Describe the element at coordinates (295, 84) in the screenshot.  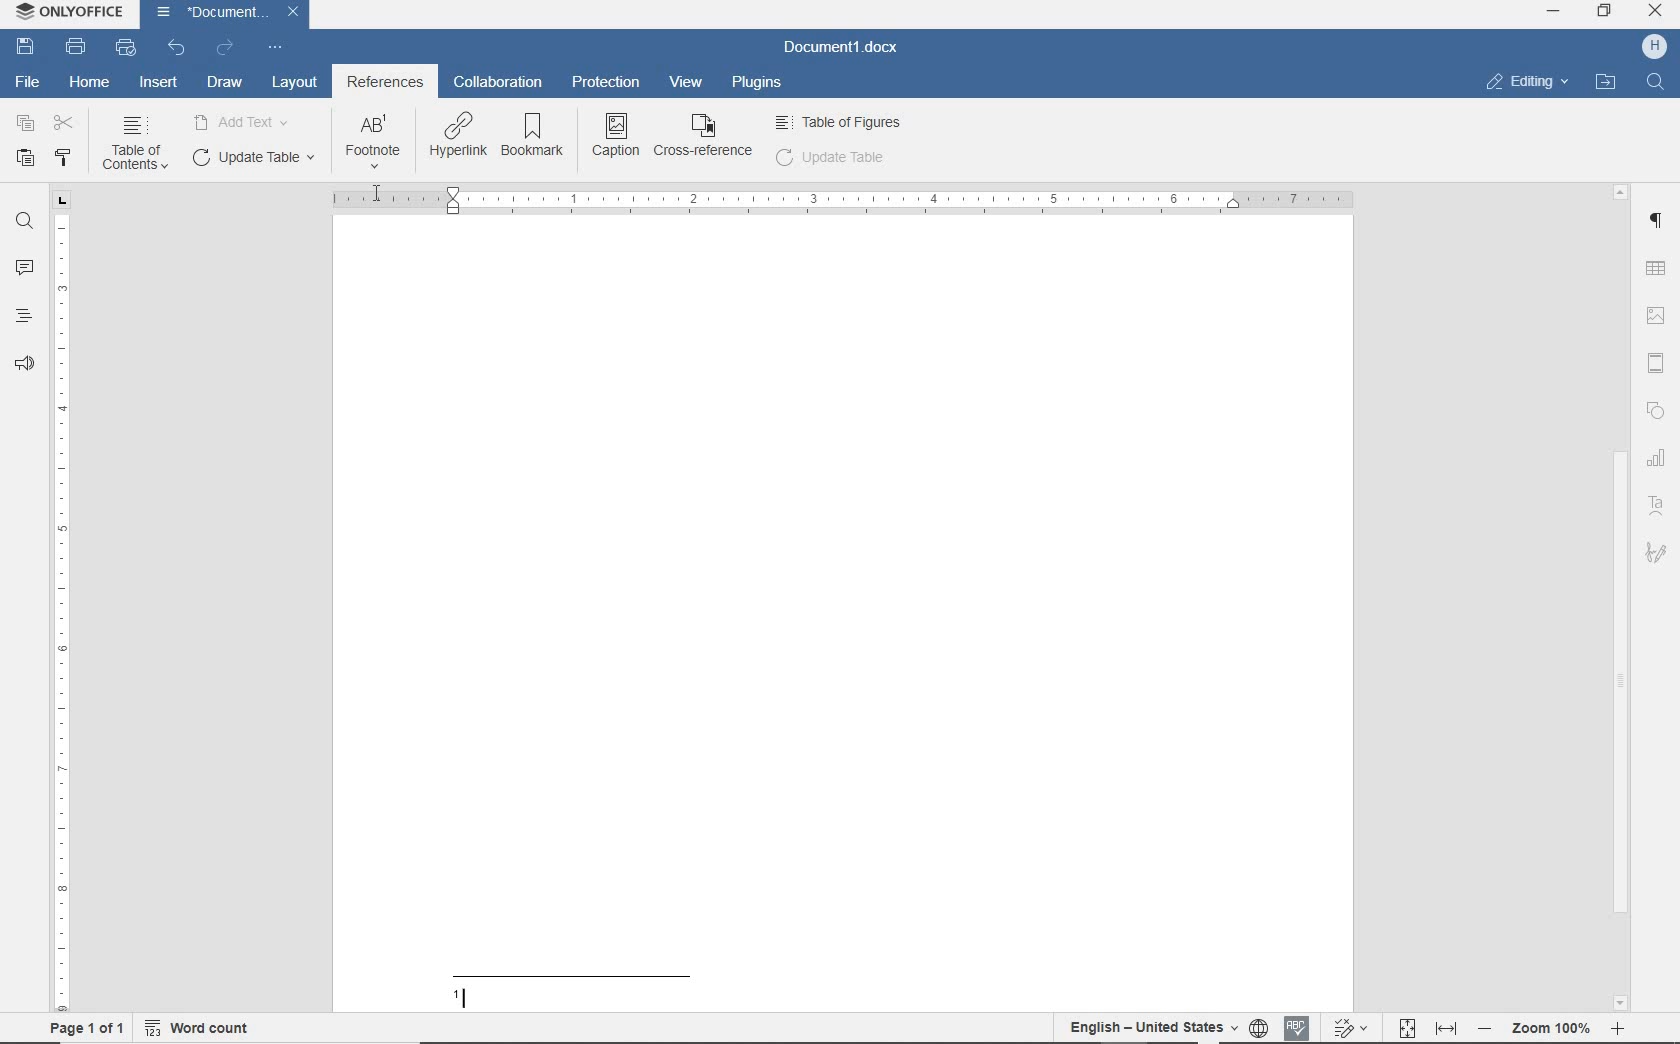
I see `layout` at that location.